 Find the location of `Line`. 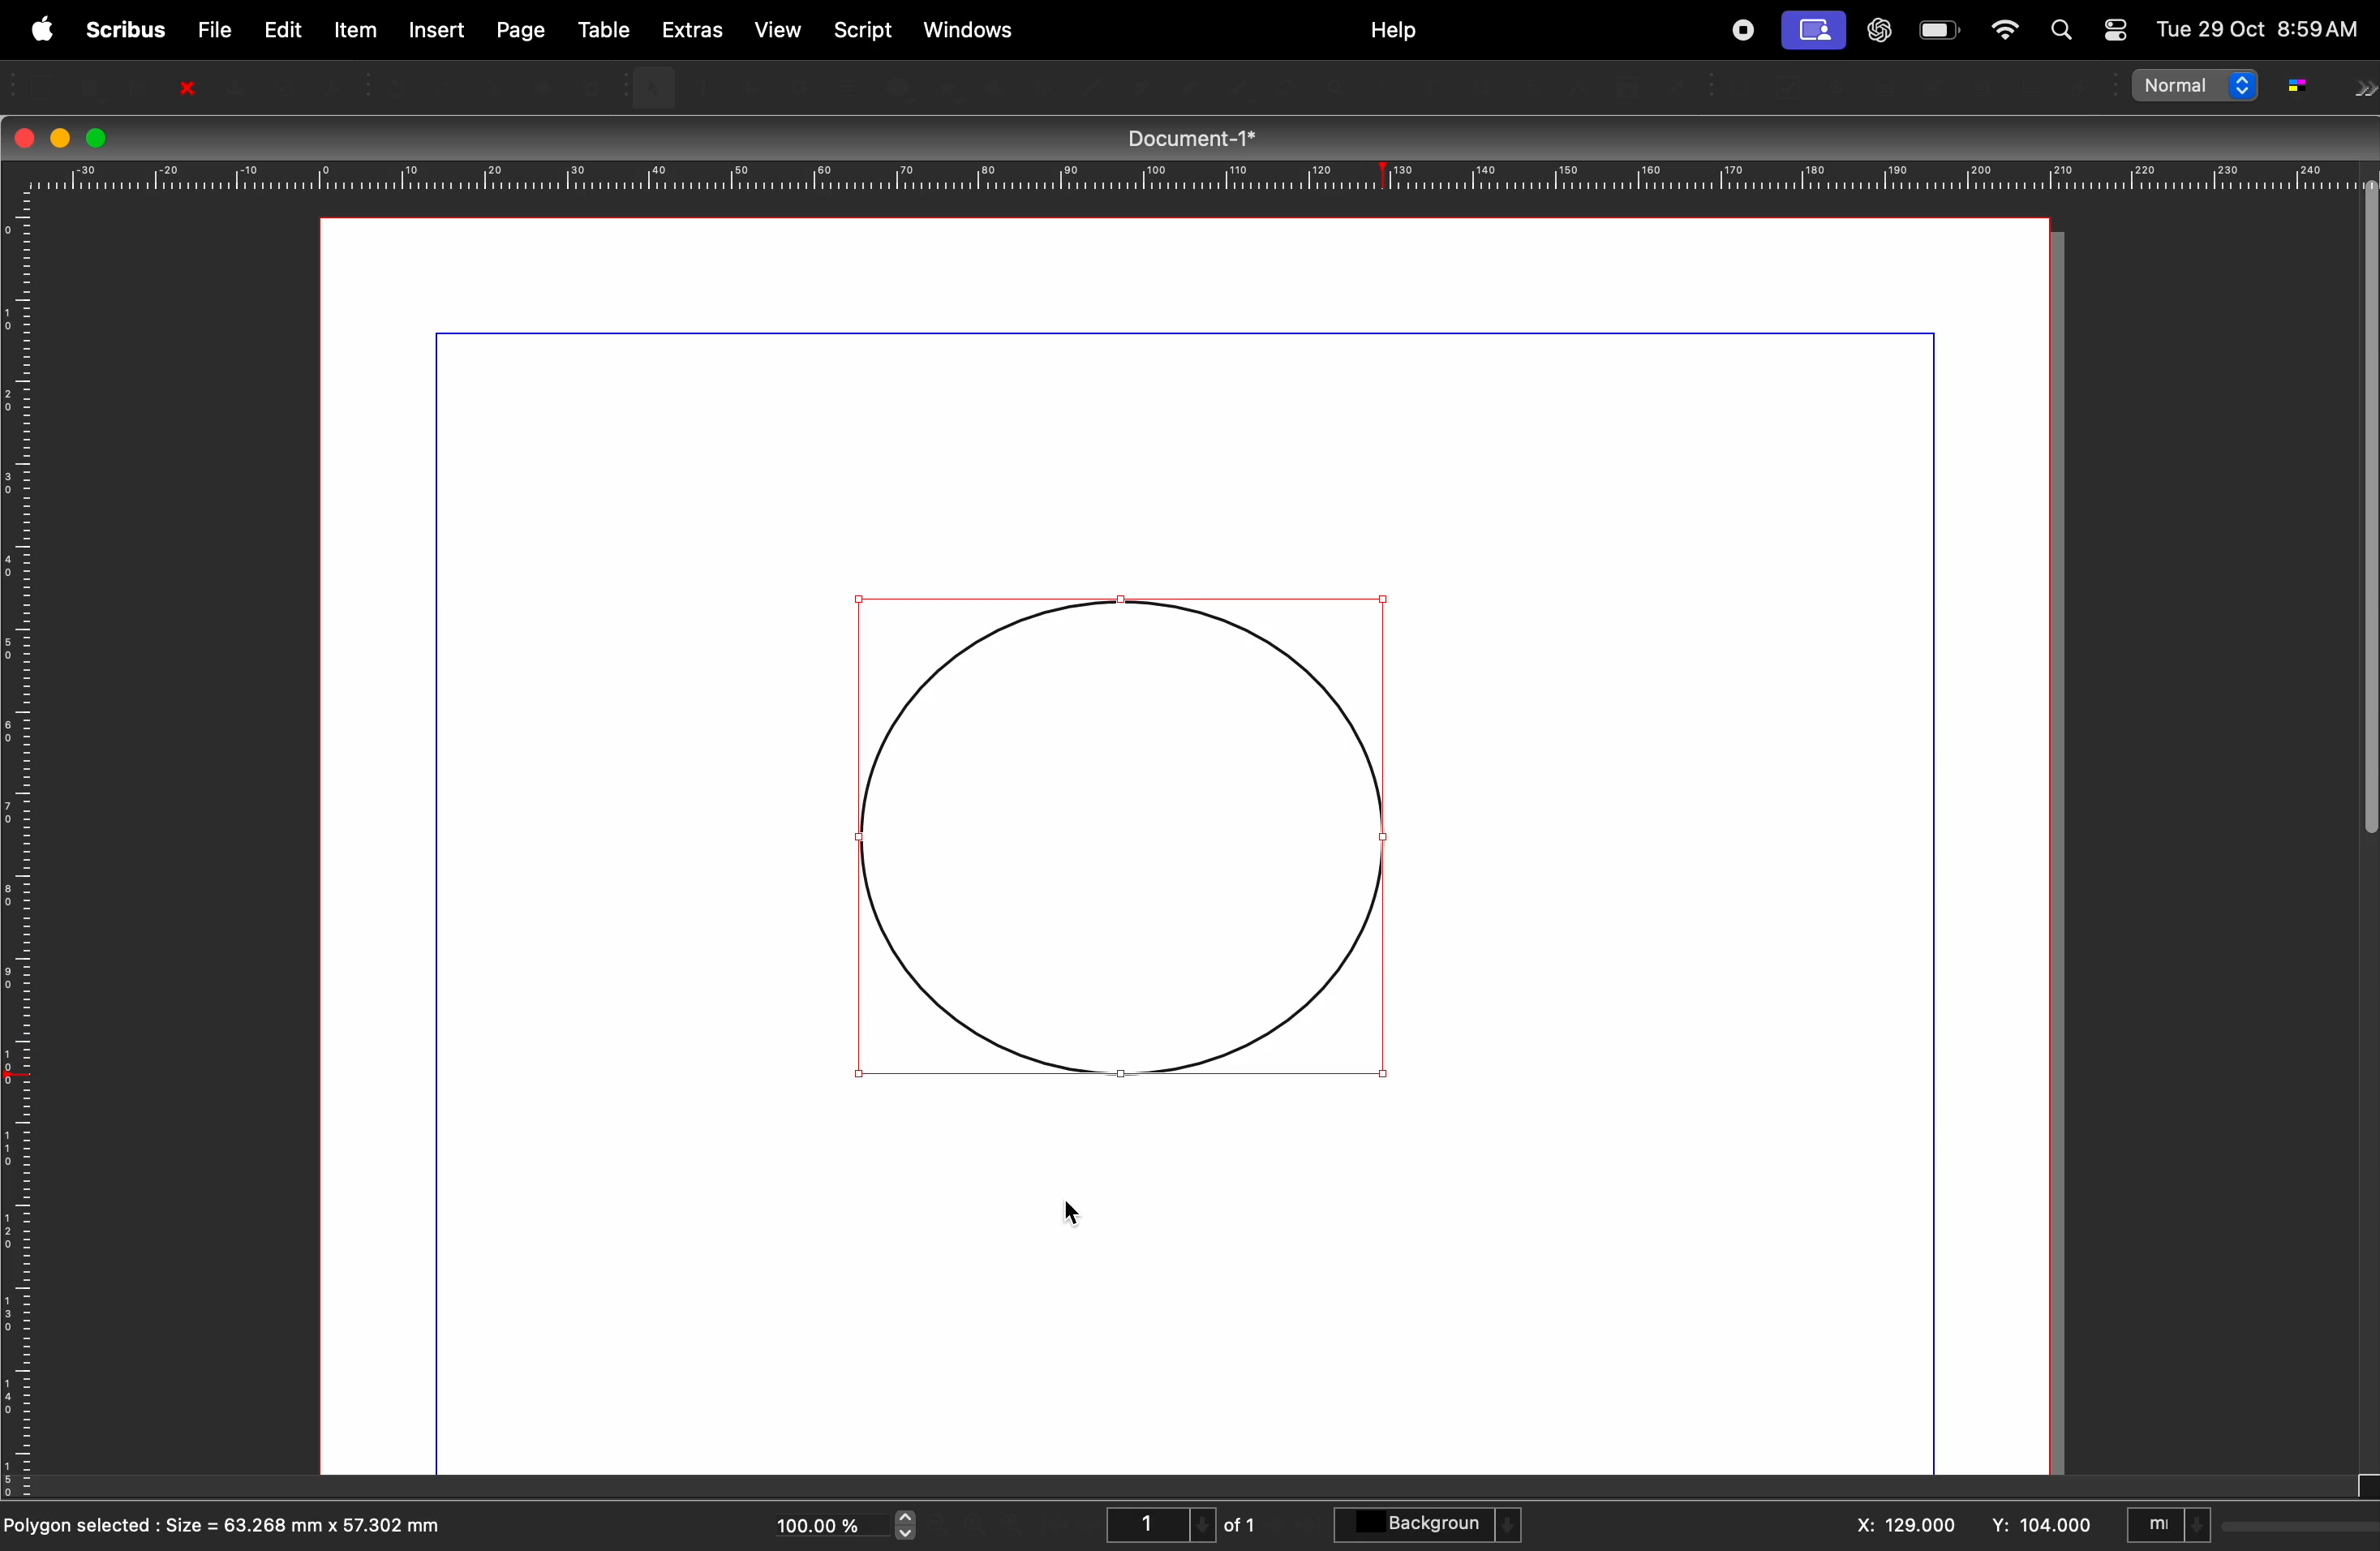

Line is located at coordinates (1139, 86).